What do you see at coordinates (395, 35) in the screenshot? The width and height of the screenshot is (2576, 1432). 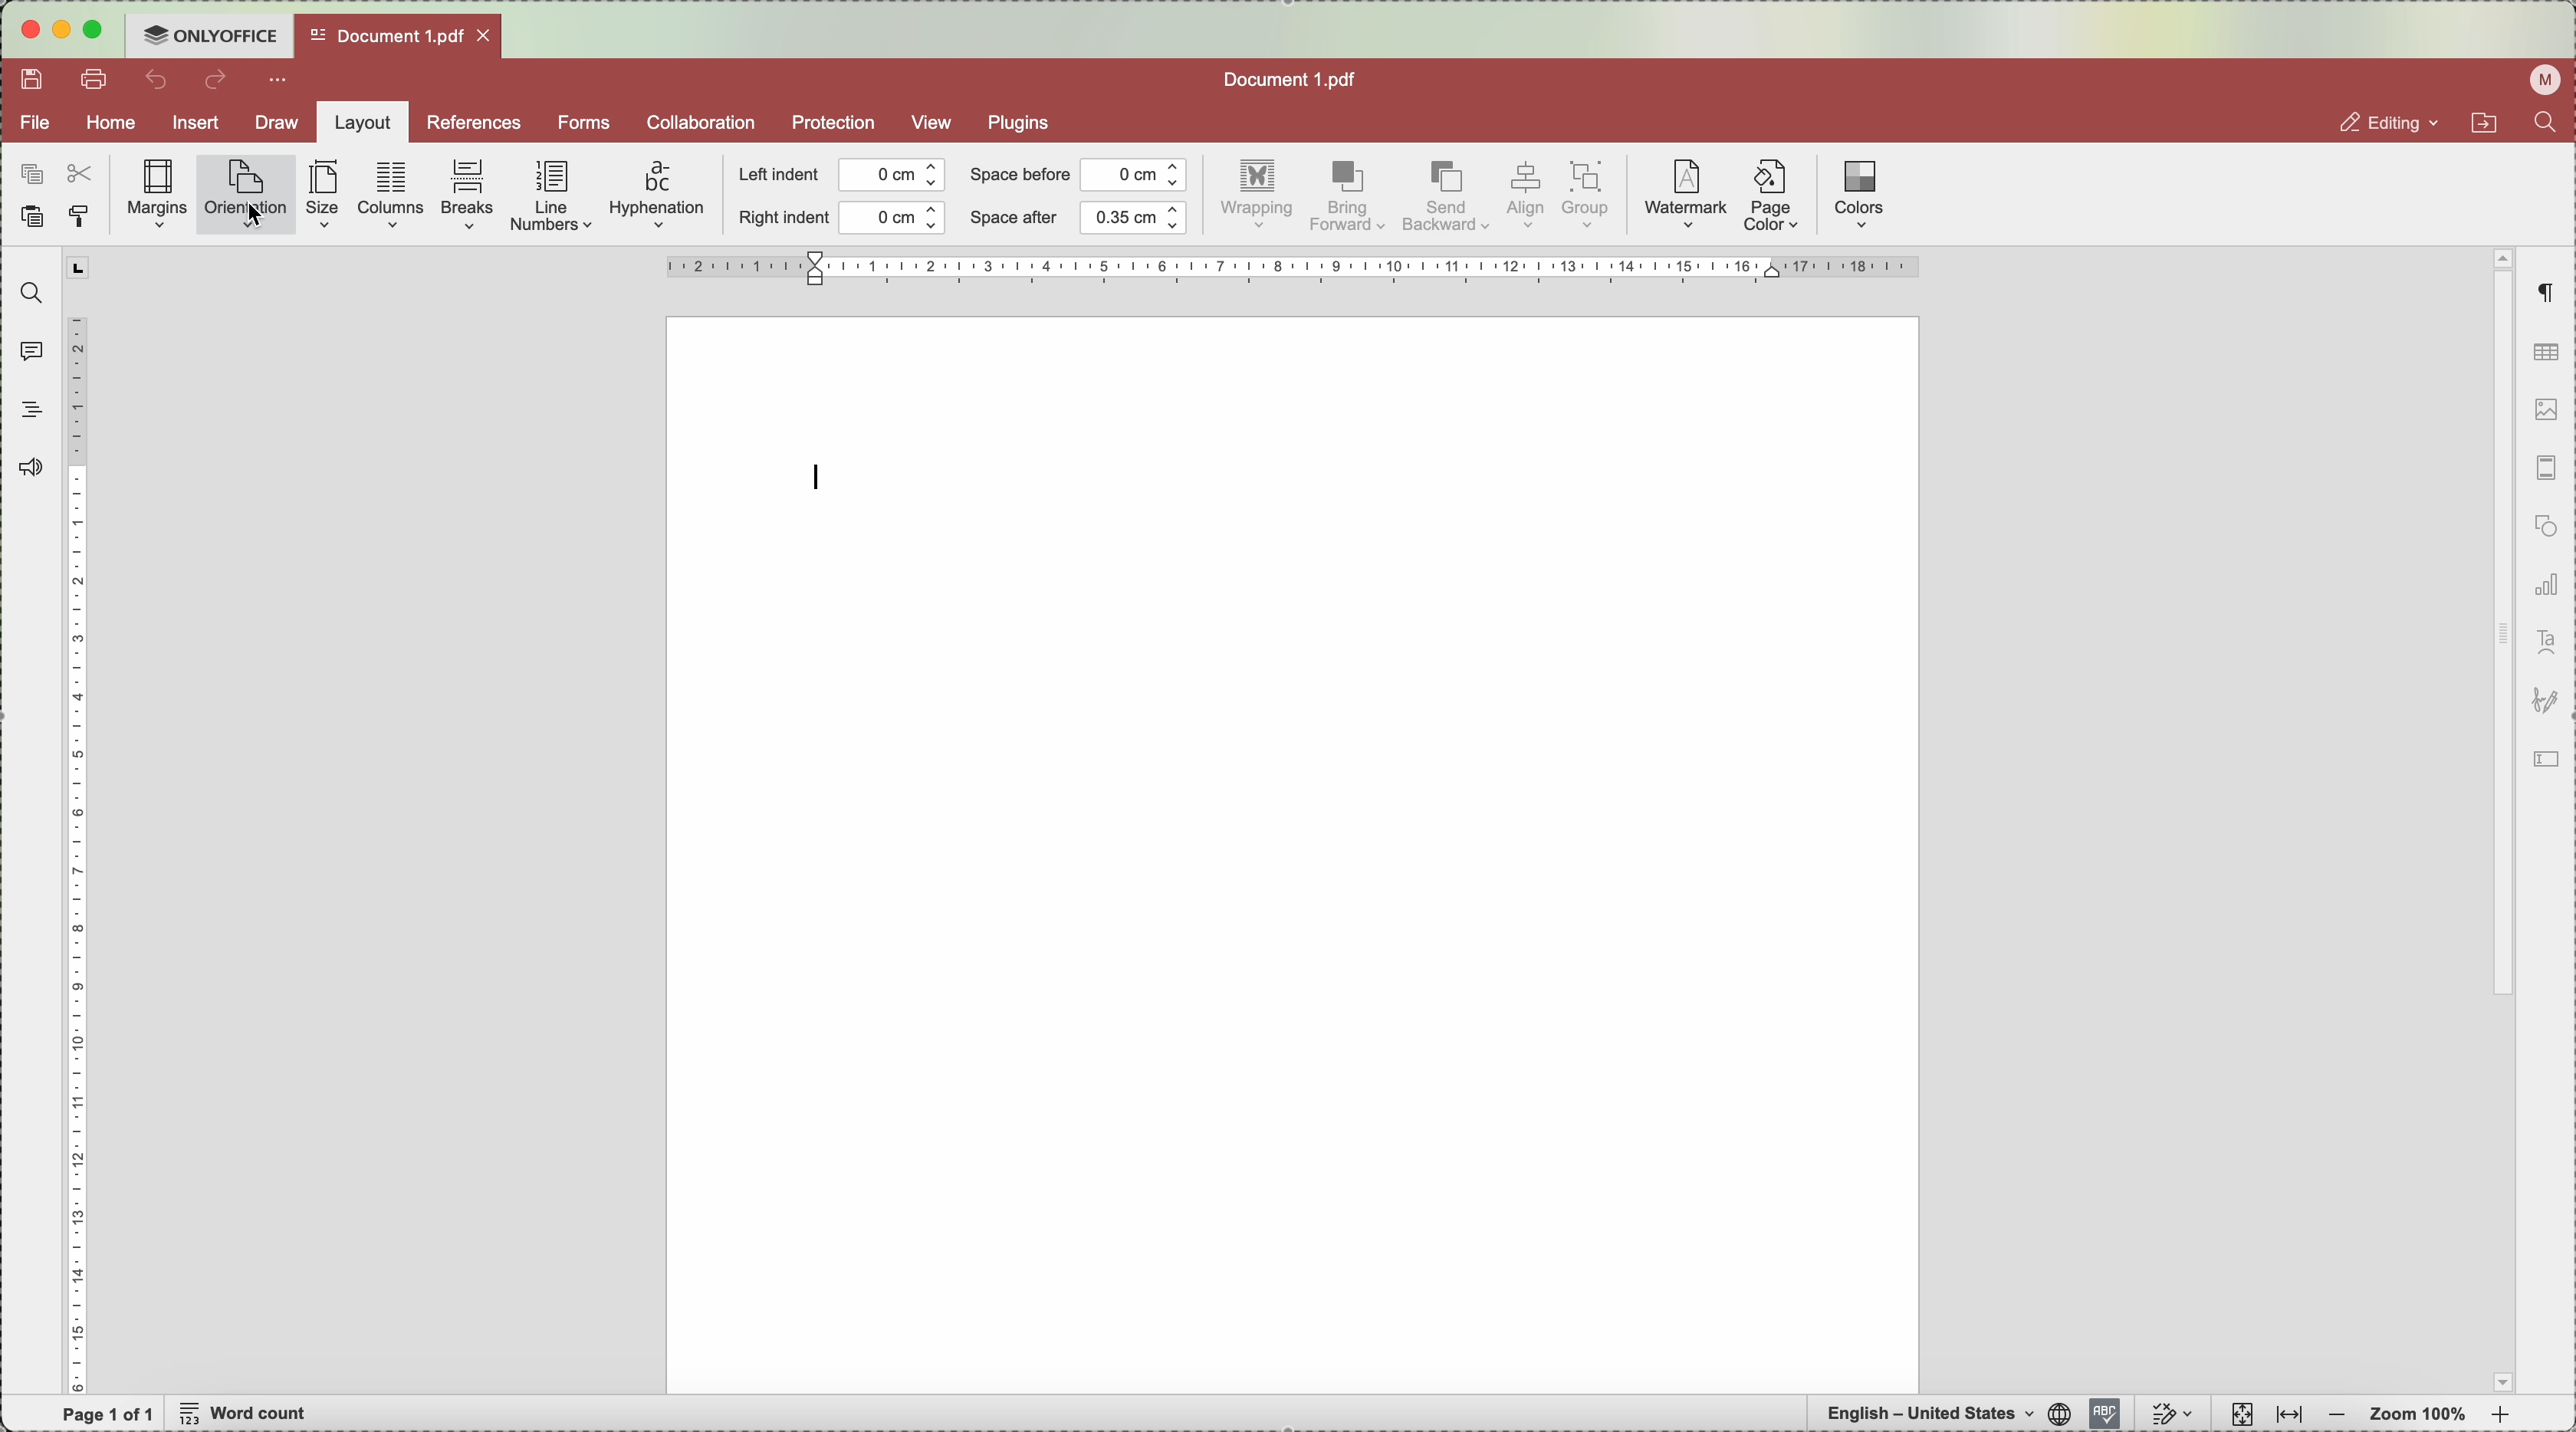 I see `open file` at bounding box center [395, 35].